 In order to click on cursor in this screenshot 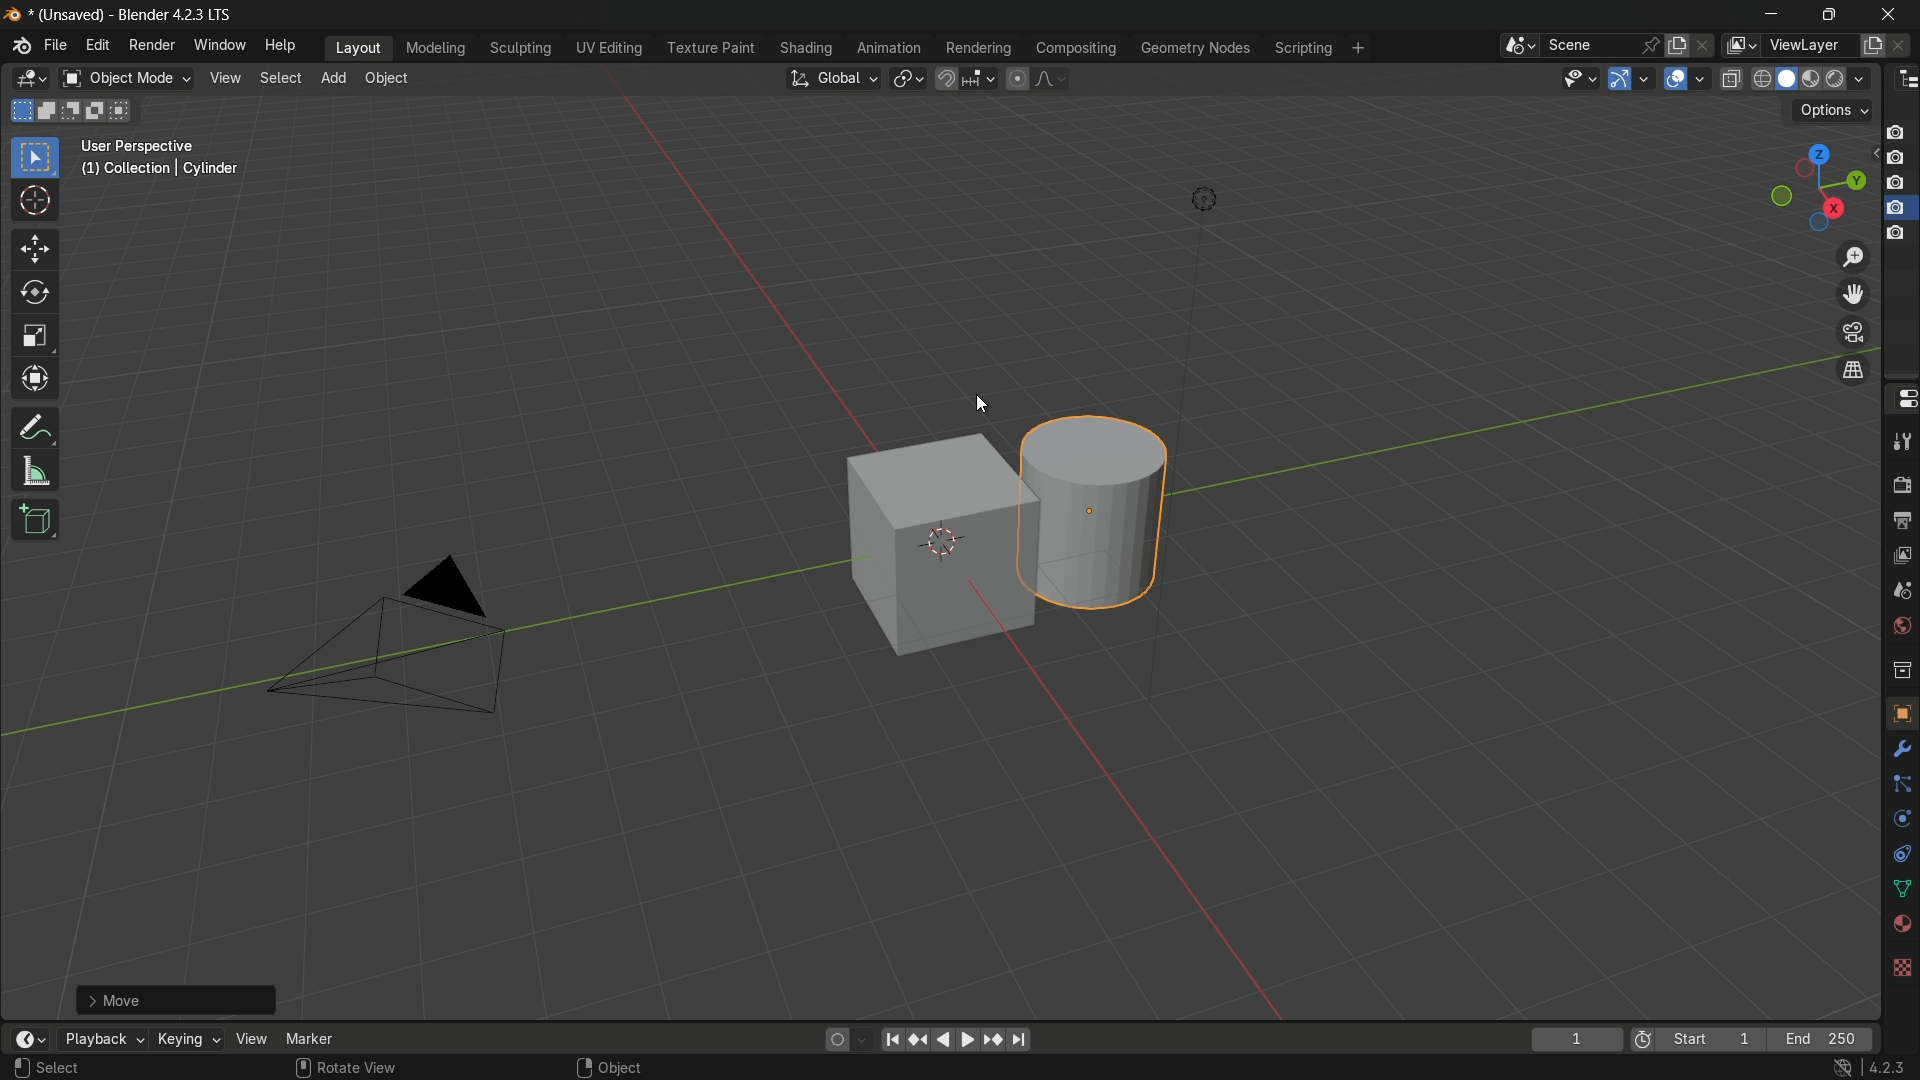, I will do `click(36, 202)`.